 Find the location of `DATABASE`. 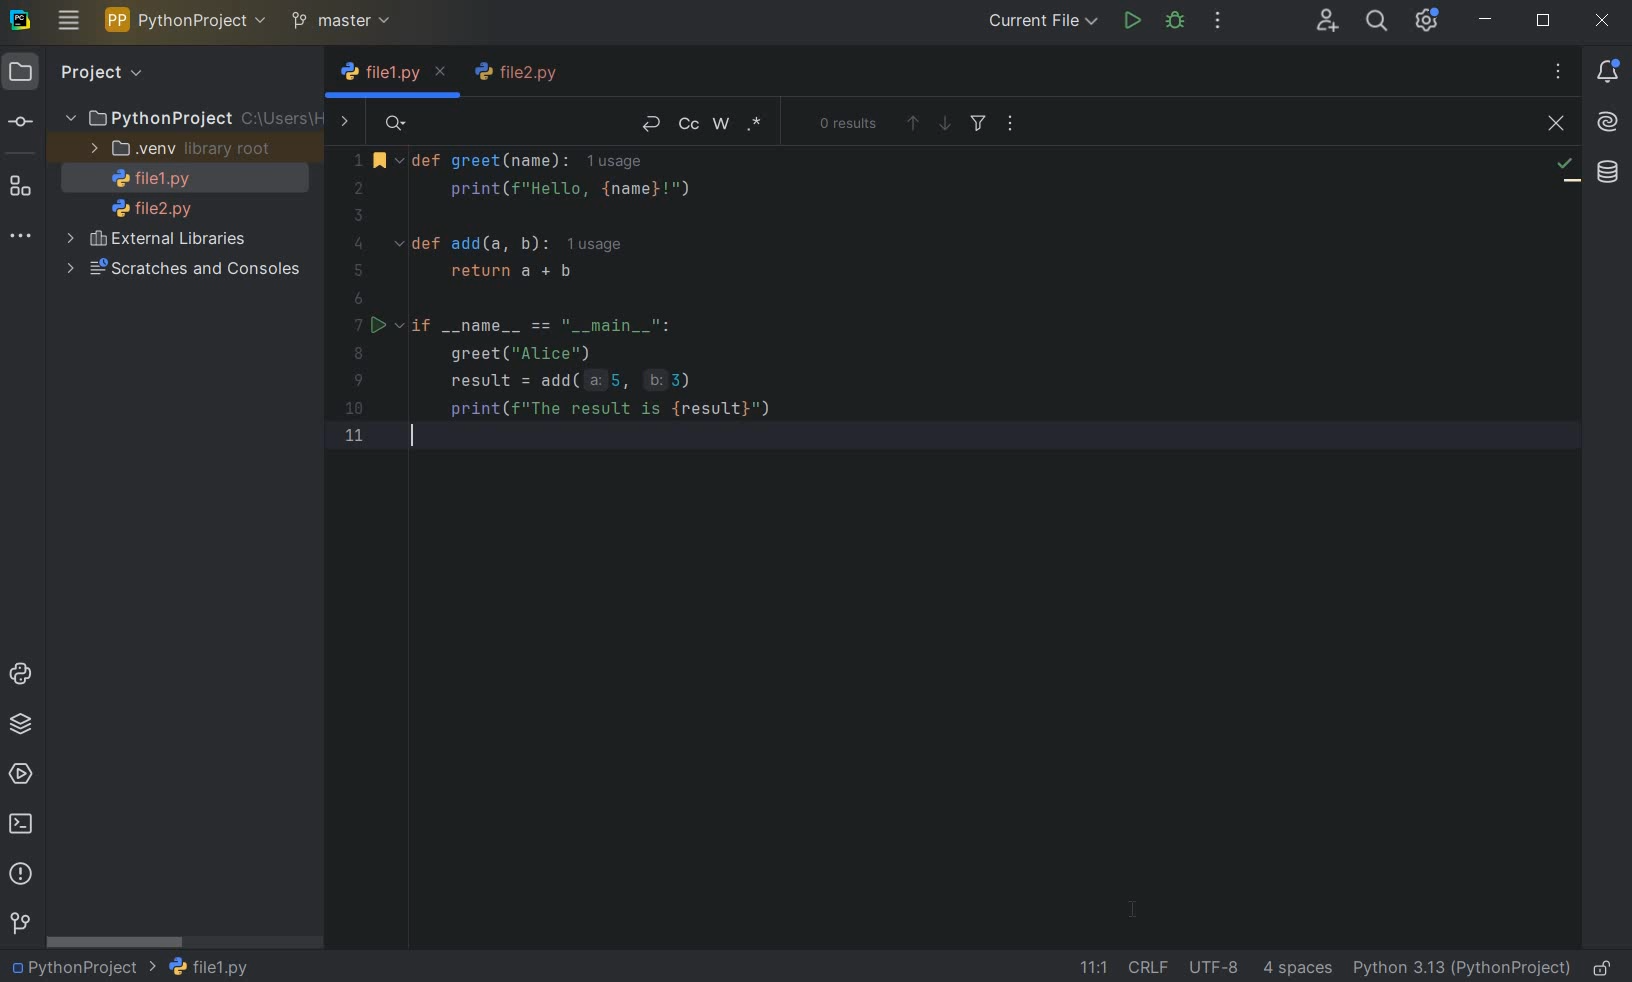

DATABASE is located at coordinates (1608, 171).